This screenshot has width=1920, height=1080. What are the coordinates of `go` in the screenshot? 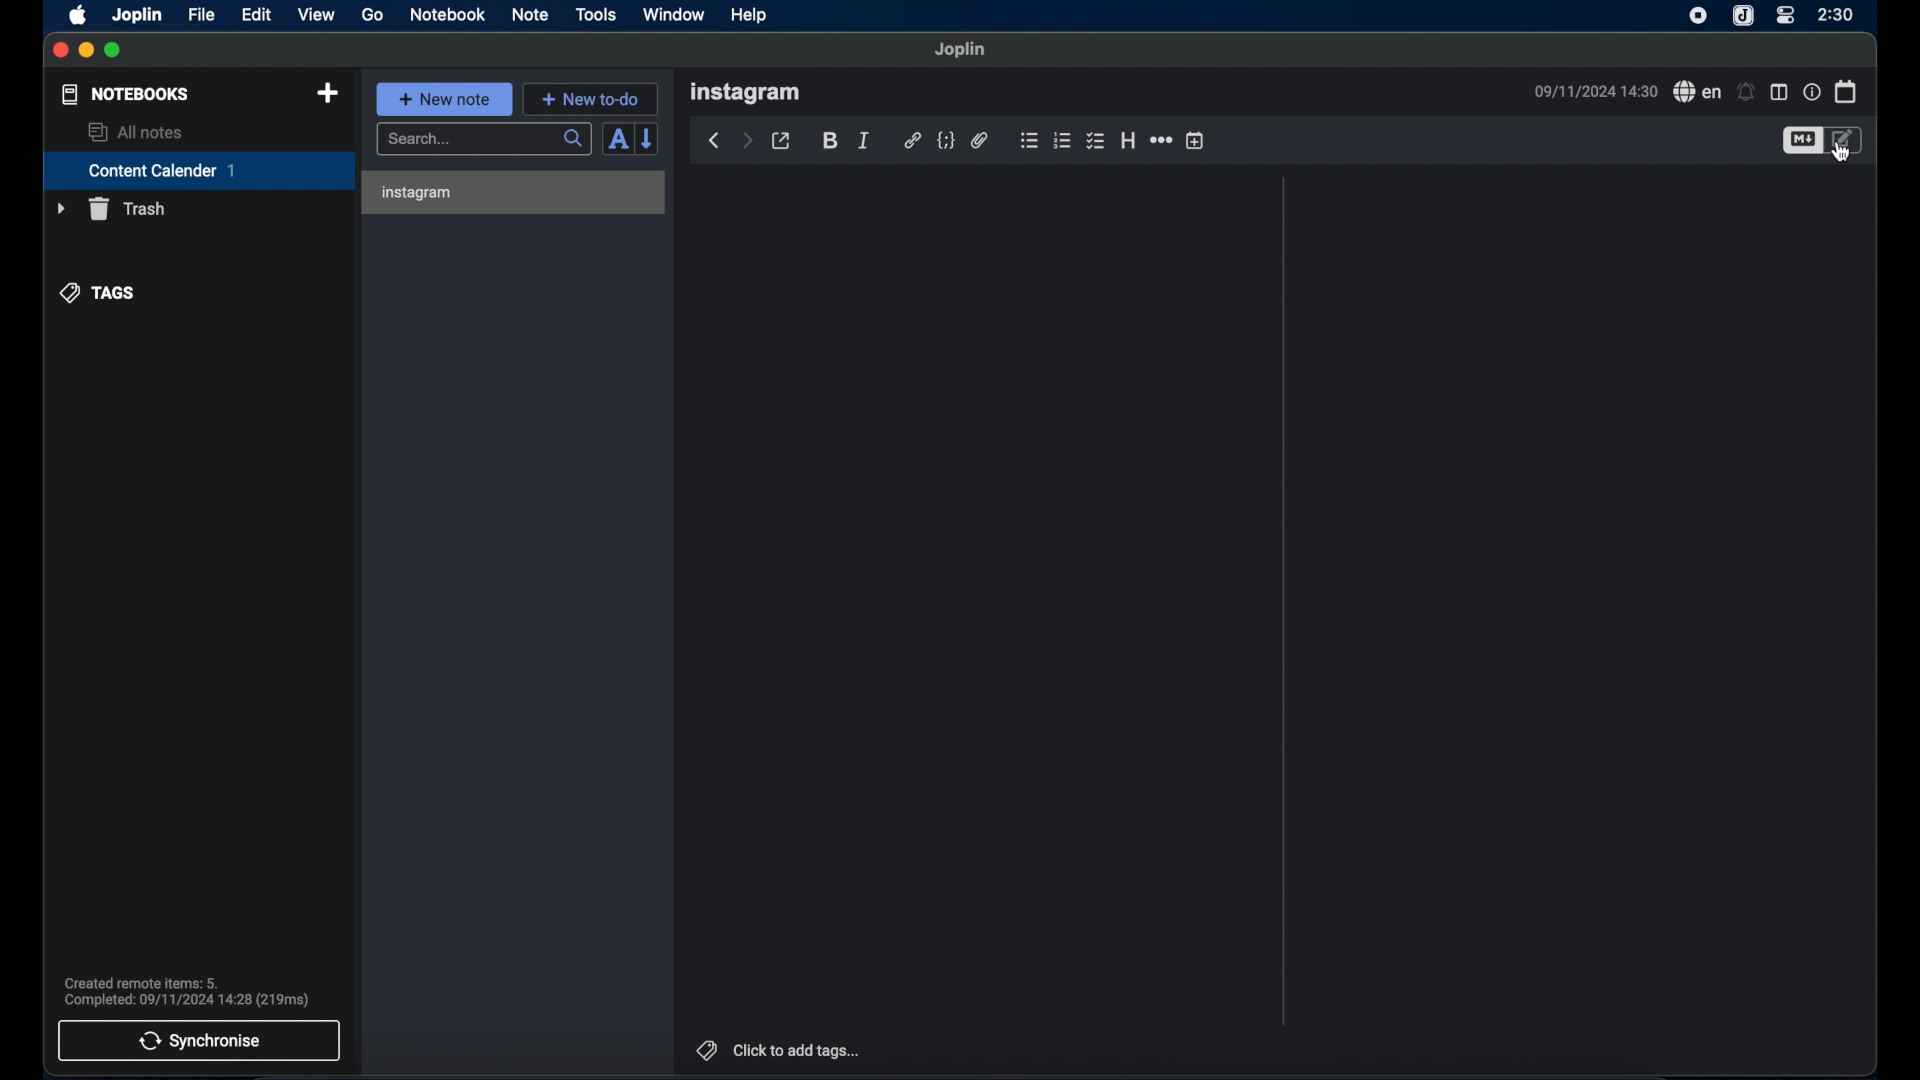 It's located at (374, 15).